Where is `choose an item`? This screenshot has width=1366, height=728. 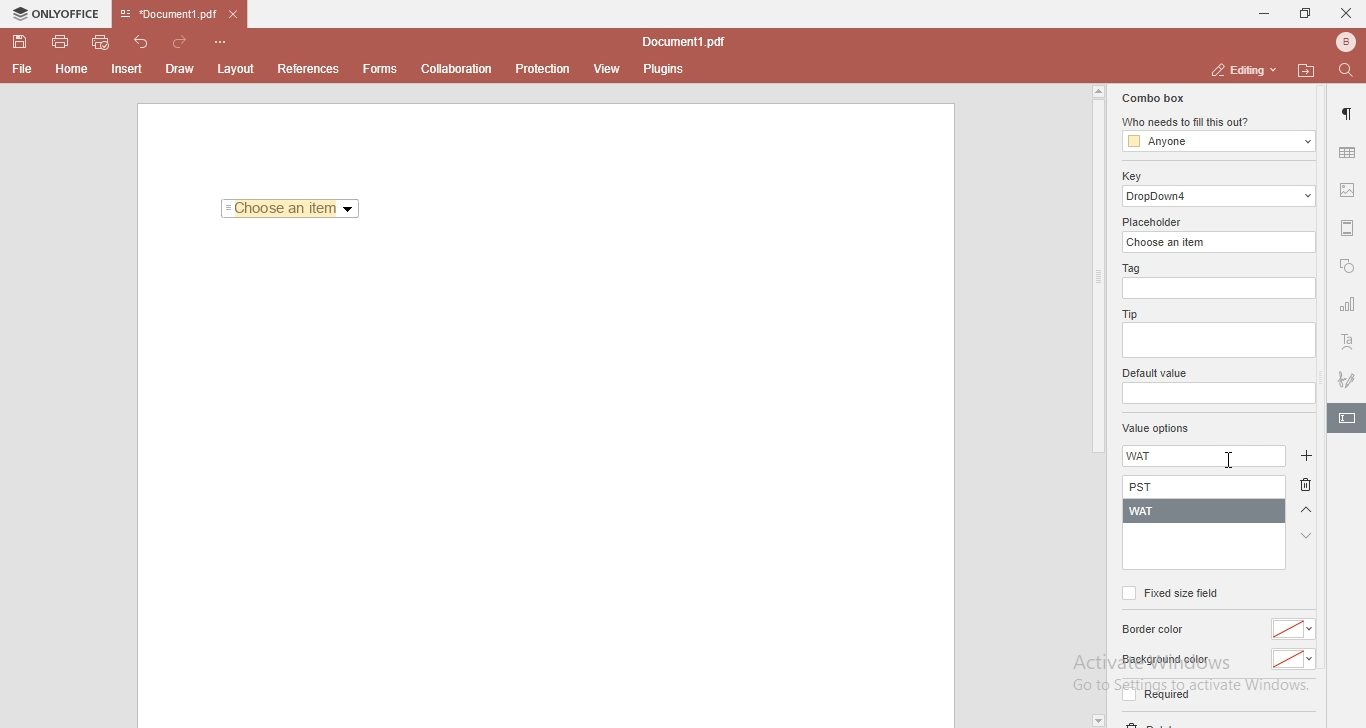 choose an item is located at coordinates (1221, 241).